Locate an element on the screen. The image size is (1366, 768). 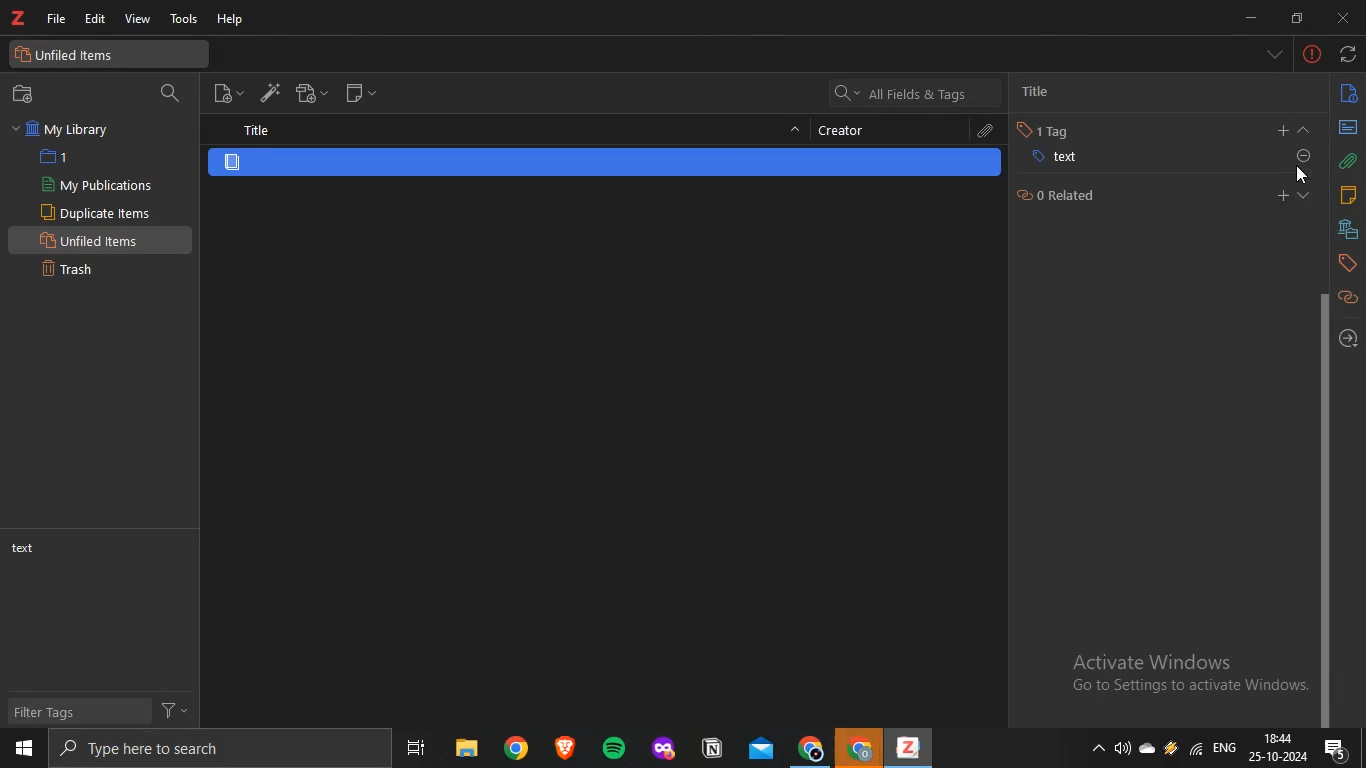
item is located at coordinates (605, 166).